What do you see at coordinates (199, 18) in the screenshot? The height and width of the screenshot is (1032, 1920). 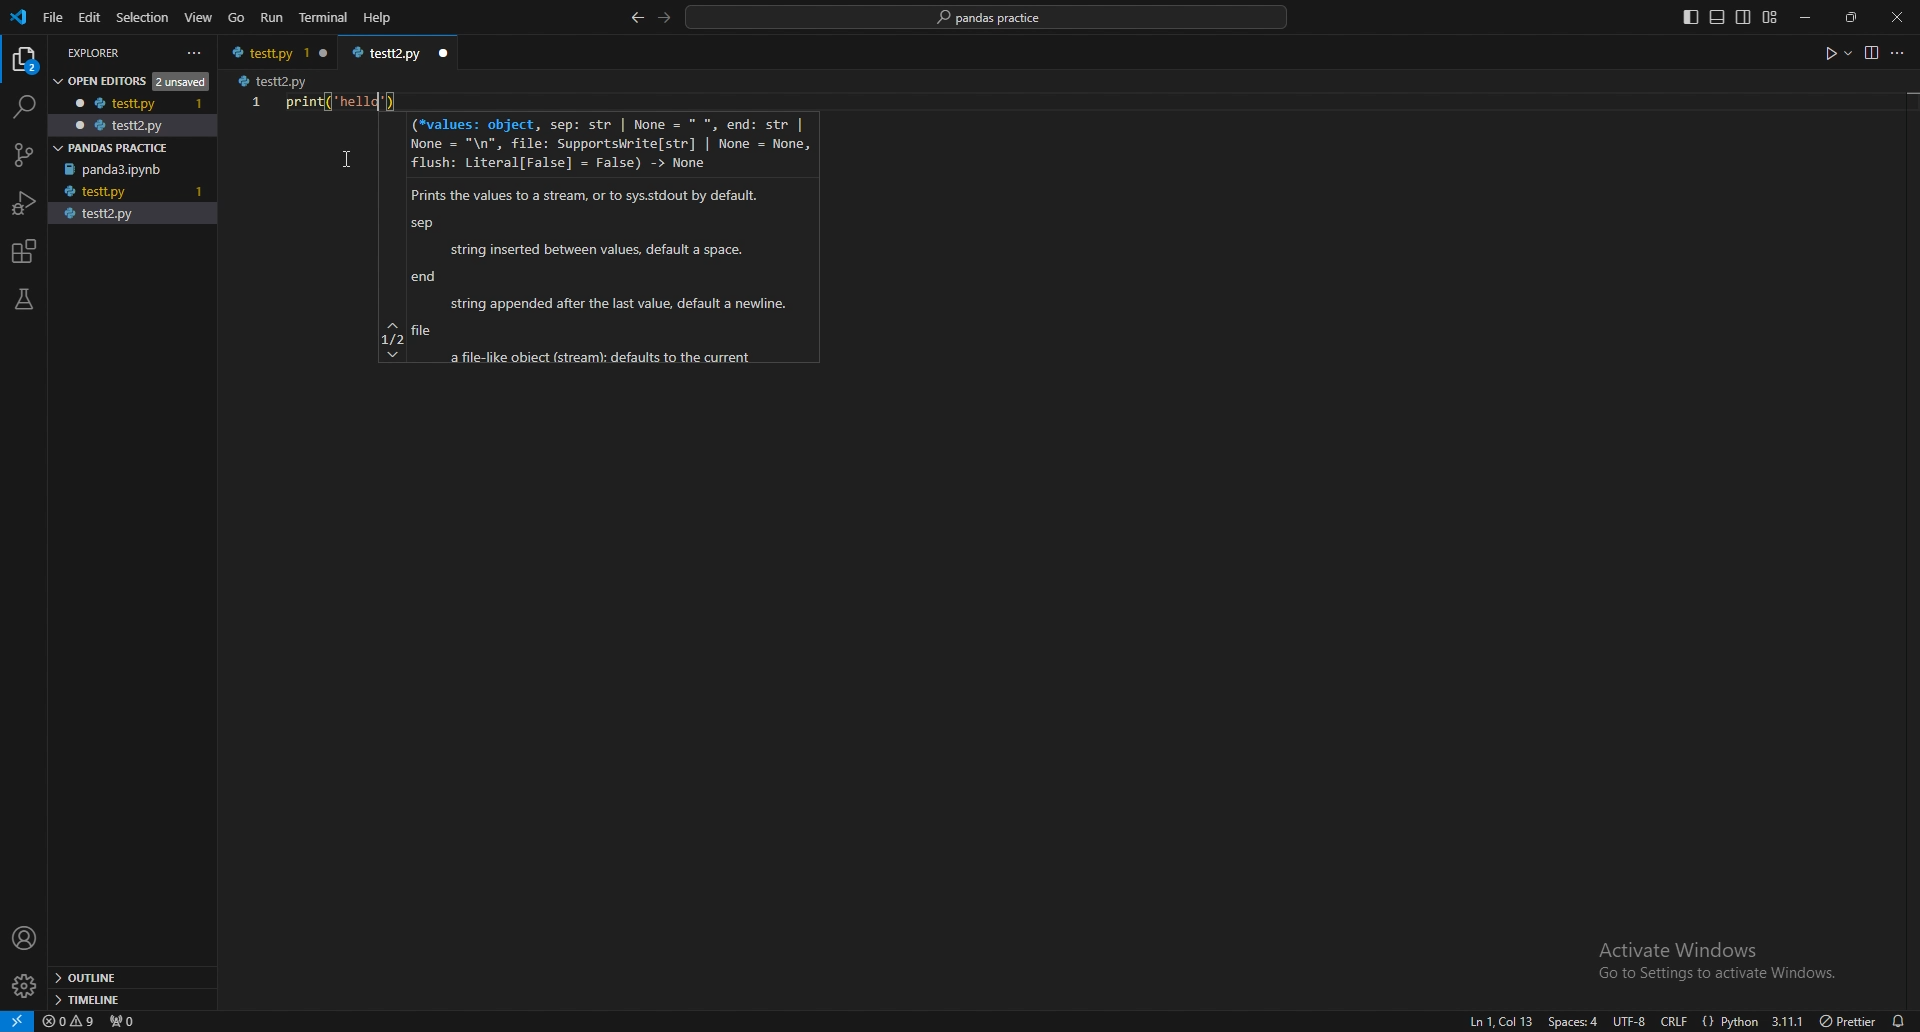 I see `view` at bounding box center [199, 18].